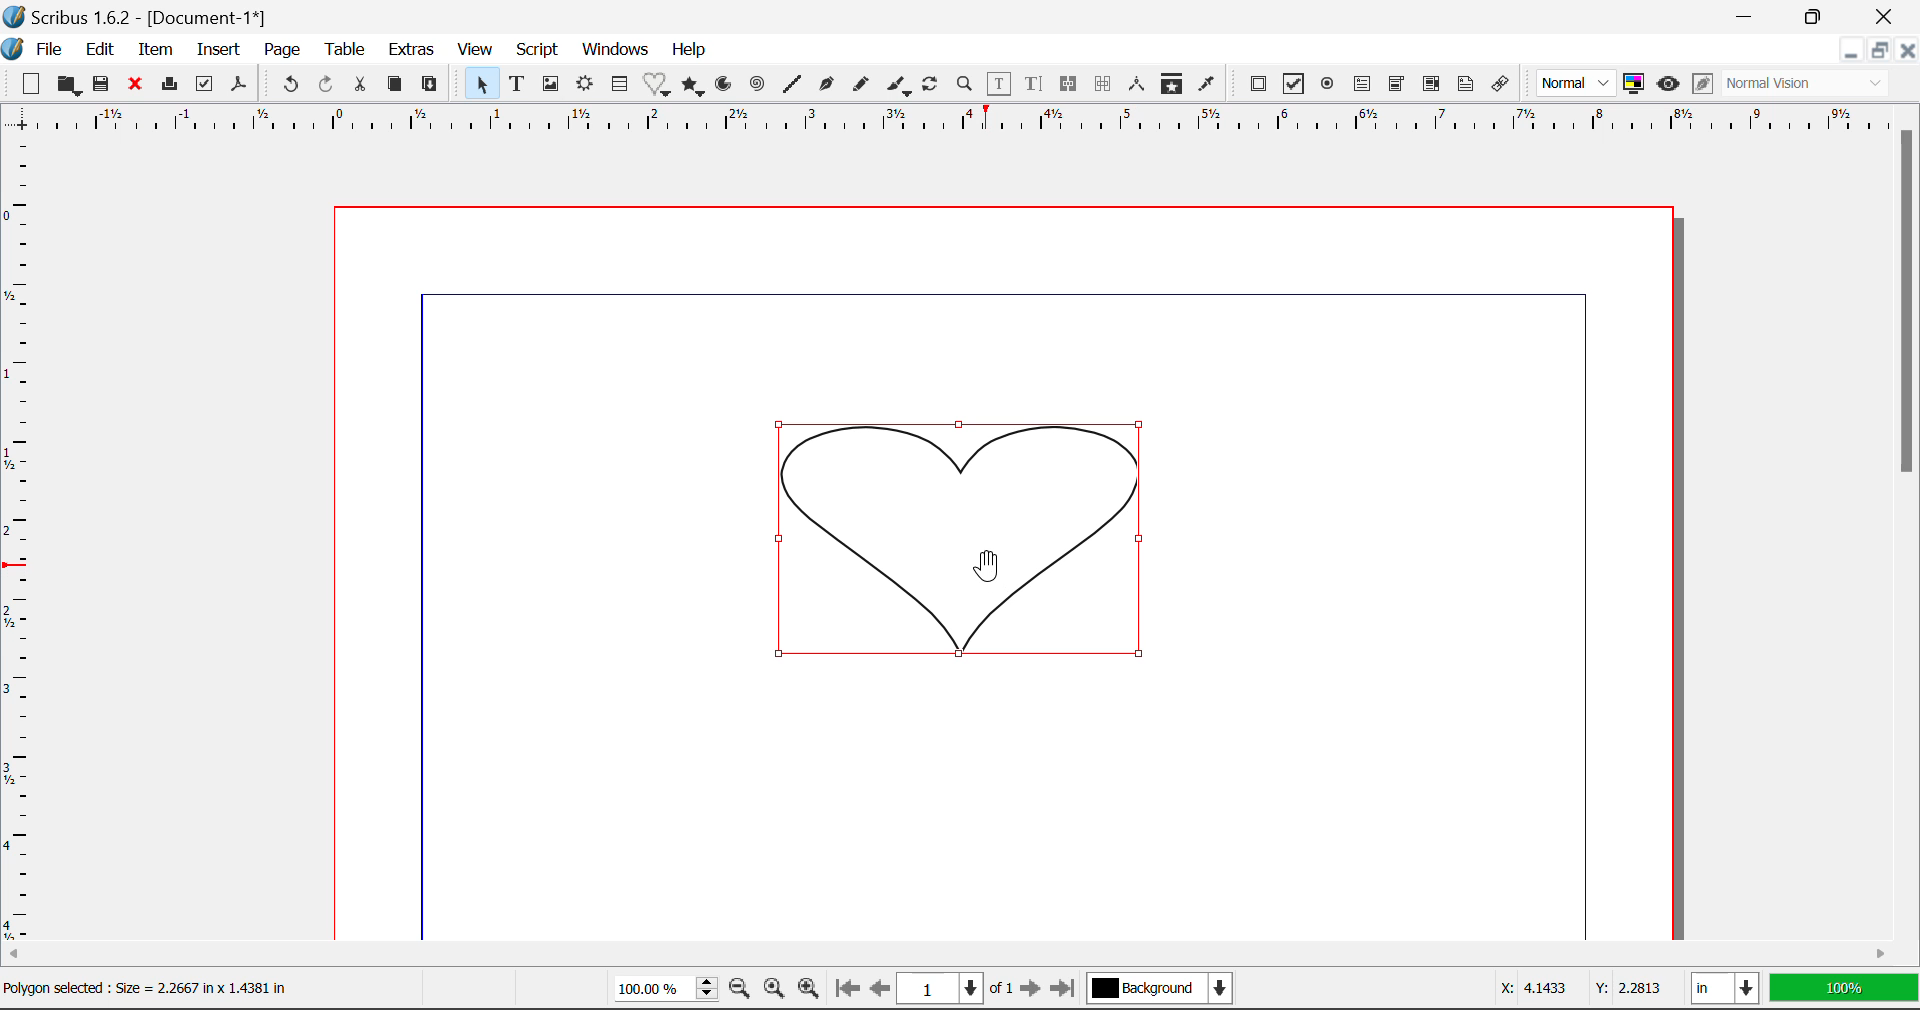  What do you see at coordinates (899, 88) in the screenshot?
I see `Calligraphic Curve` at bounding box center [899, 88].